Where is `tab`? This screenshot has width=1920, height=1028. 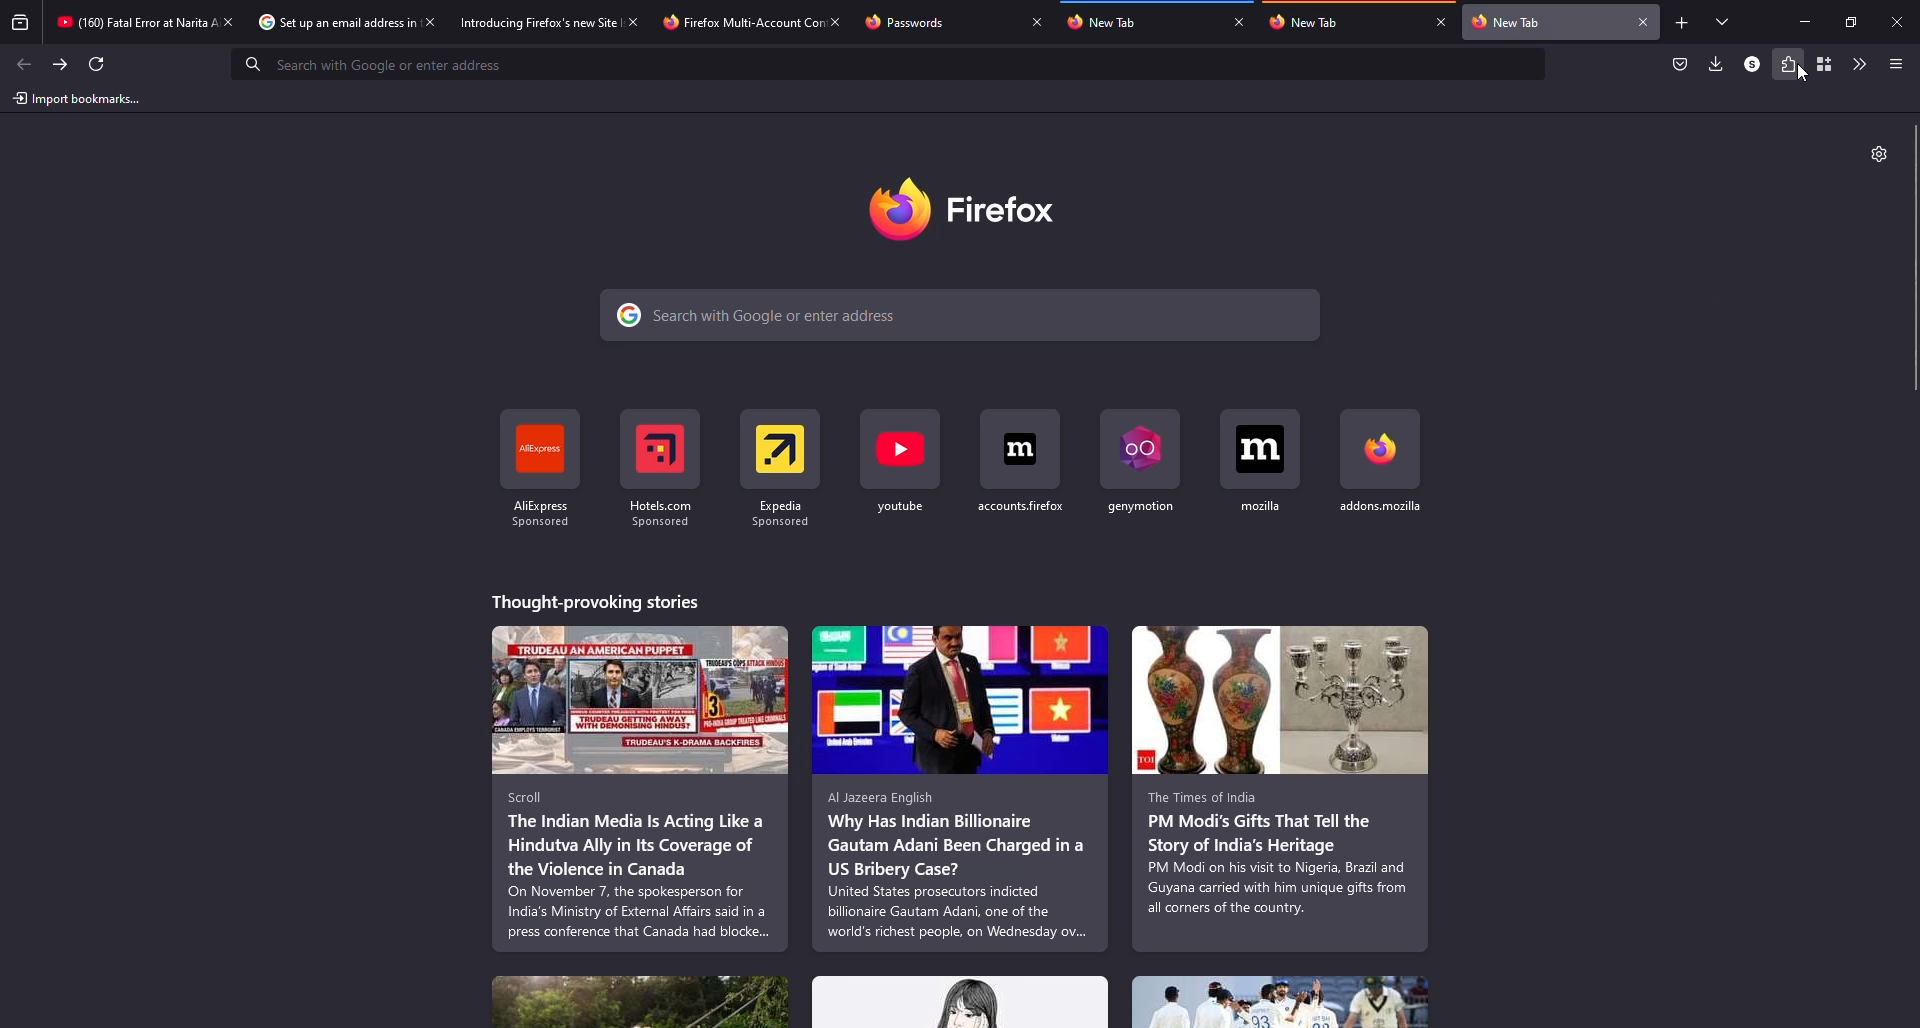
tab is located at coordinates (521, 21).